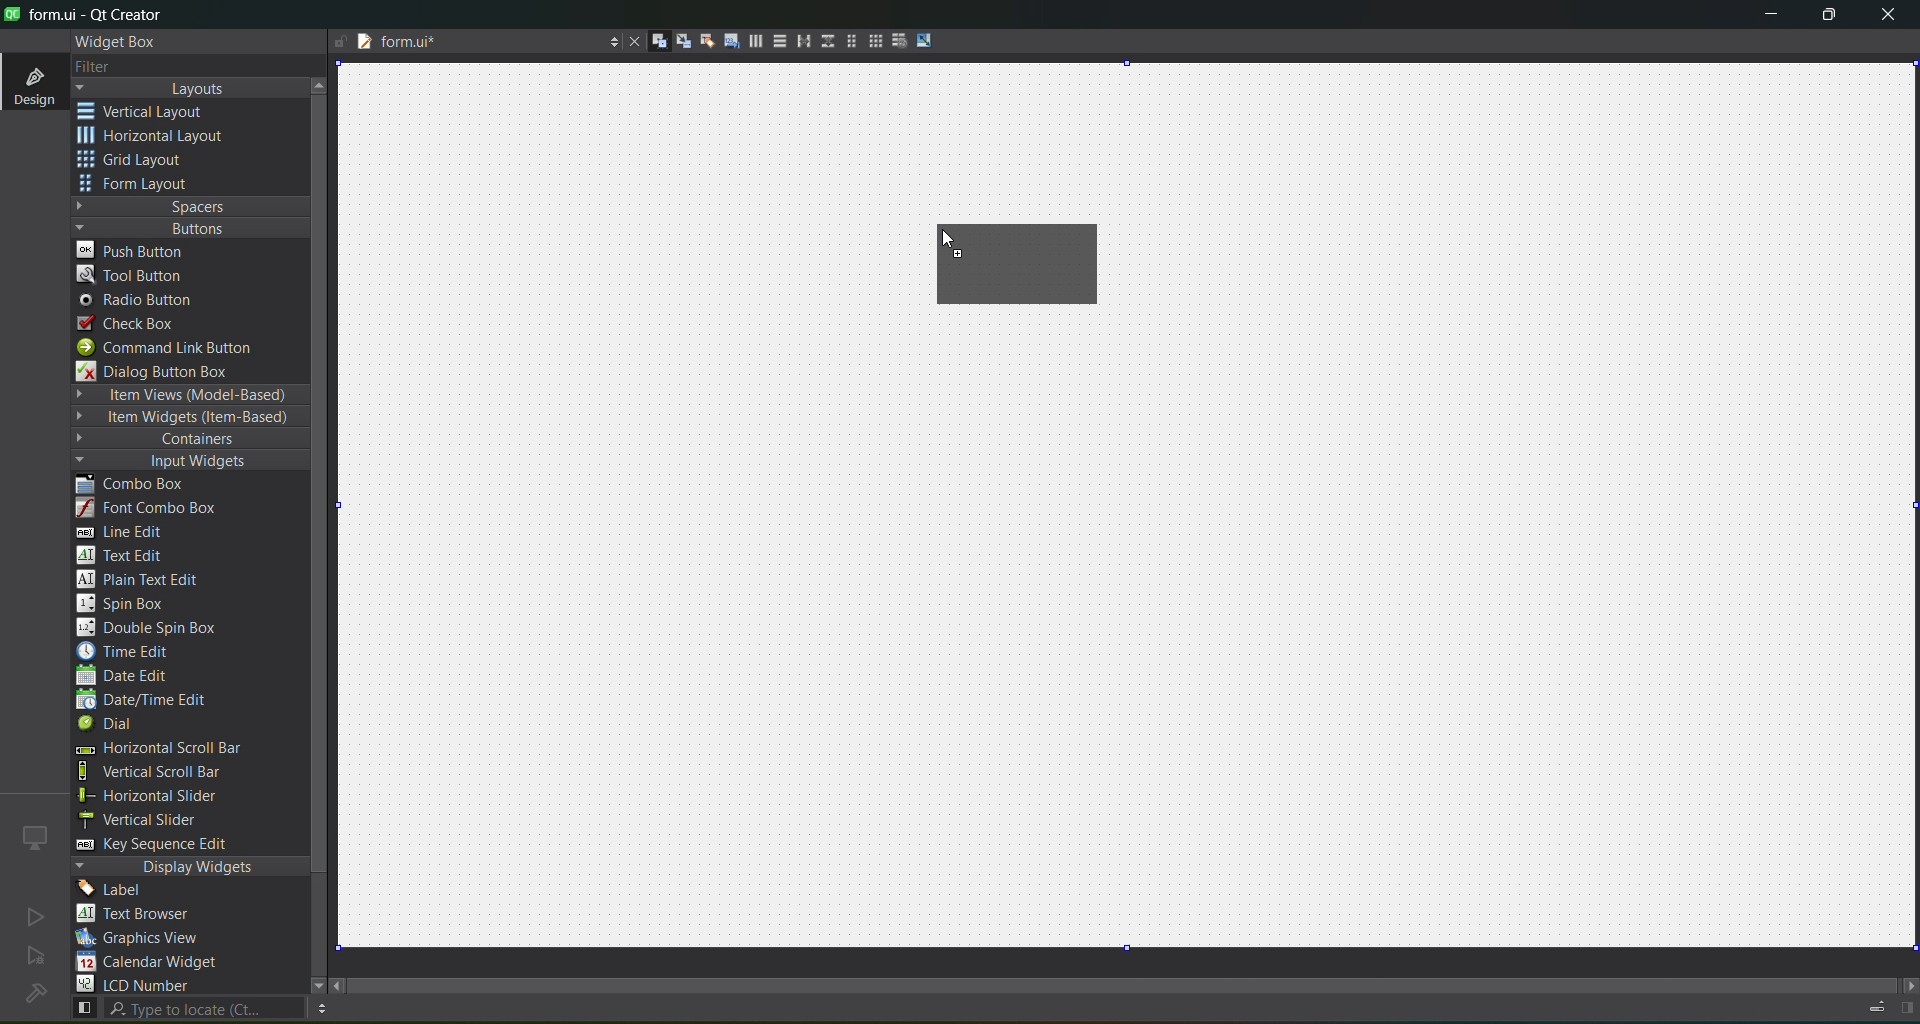 Image resolution: width=1920 pixels, height=1024 pixels. I want to click on move up, so click(322, 83).